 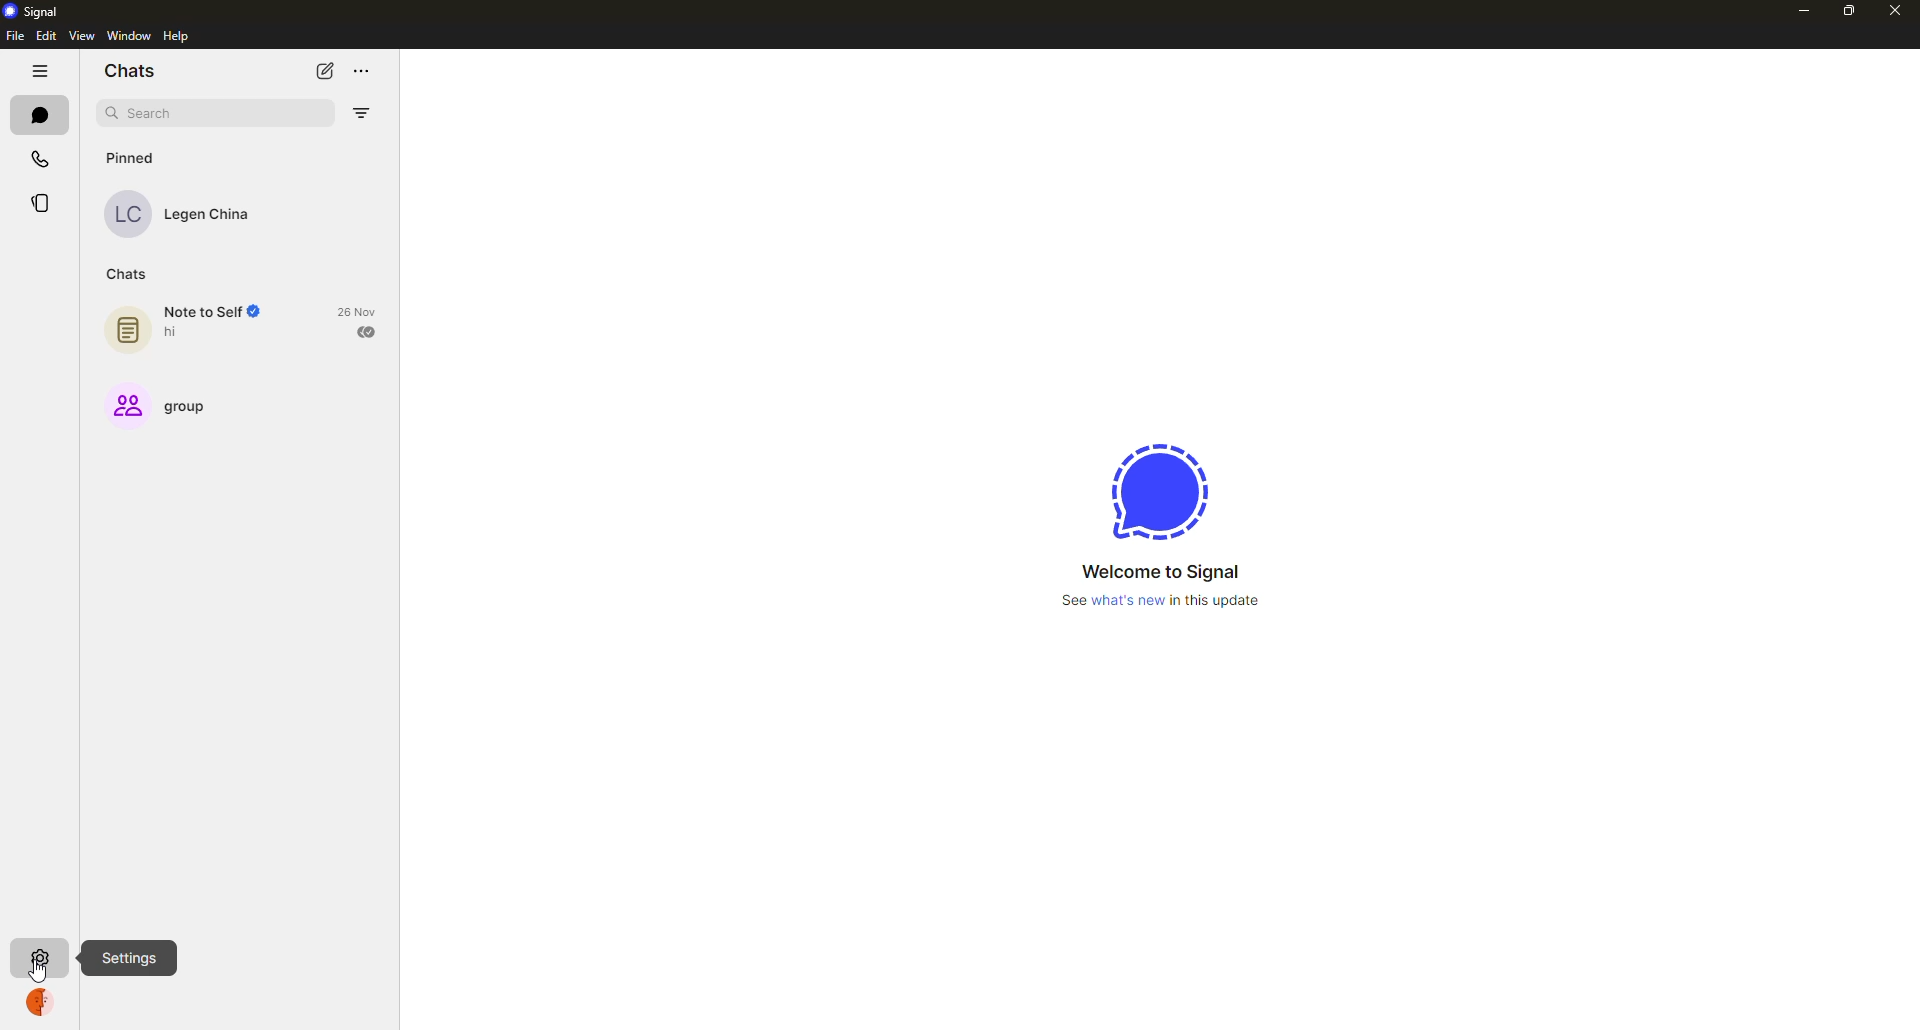 I want to click on cursor, so click(x=42, y=973).